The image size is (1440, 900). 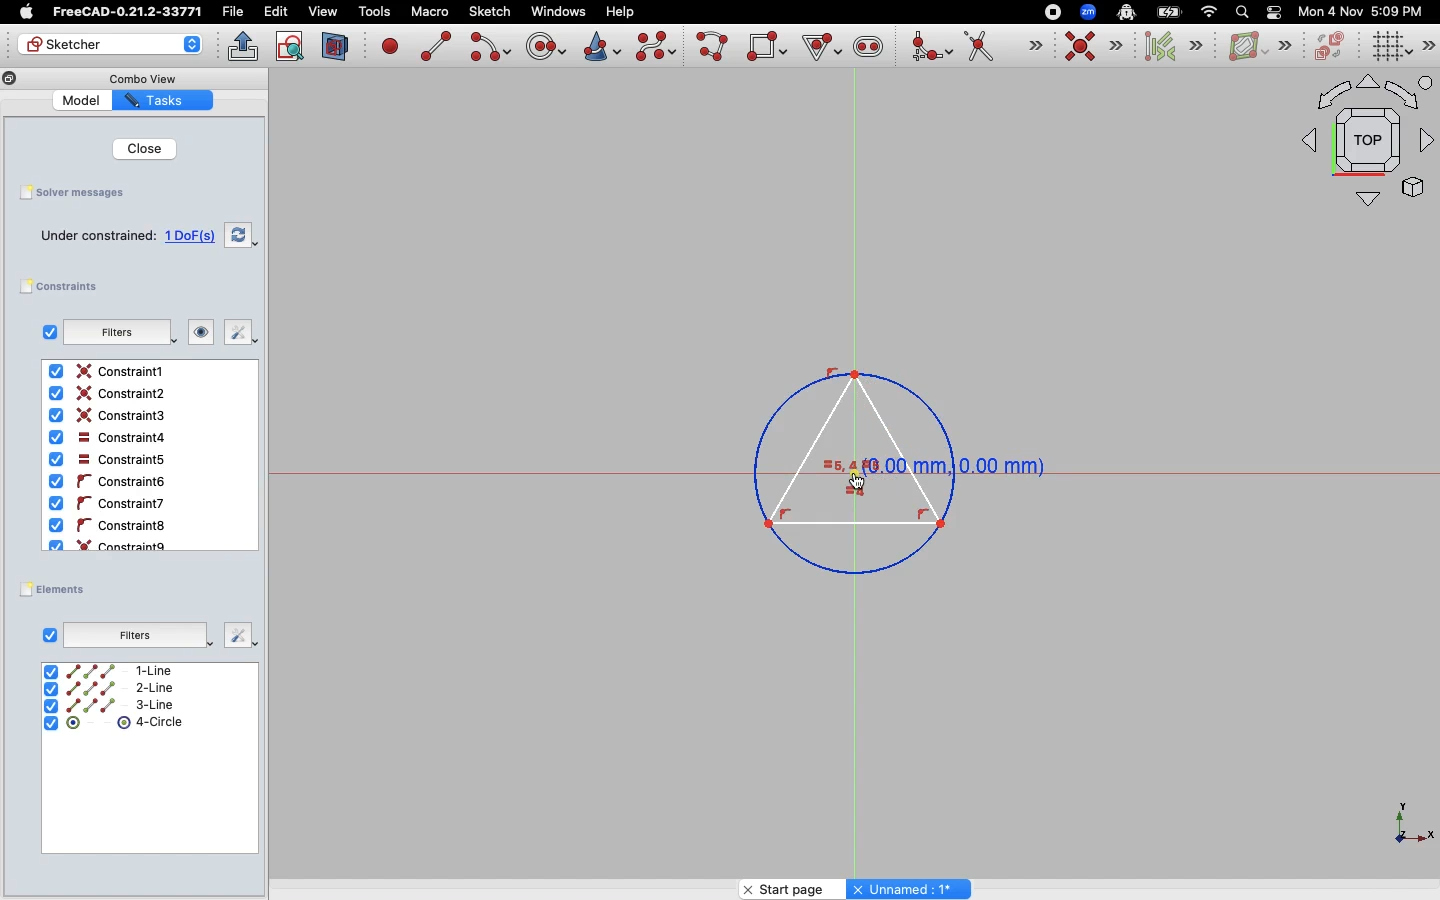 I want to click on Sketch editor tools, so click(x=1427, y=45).